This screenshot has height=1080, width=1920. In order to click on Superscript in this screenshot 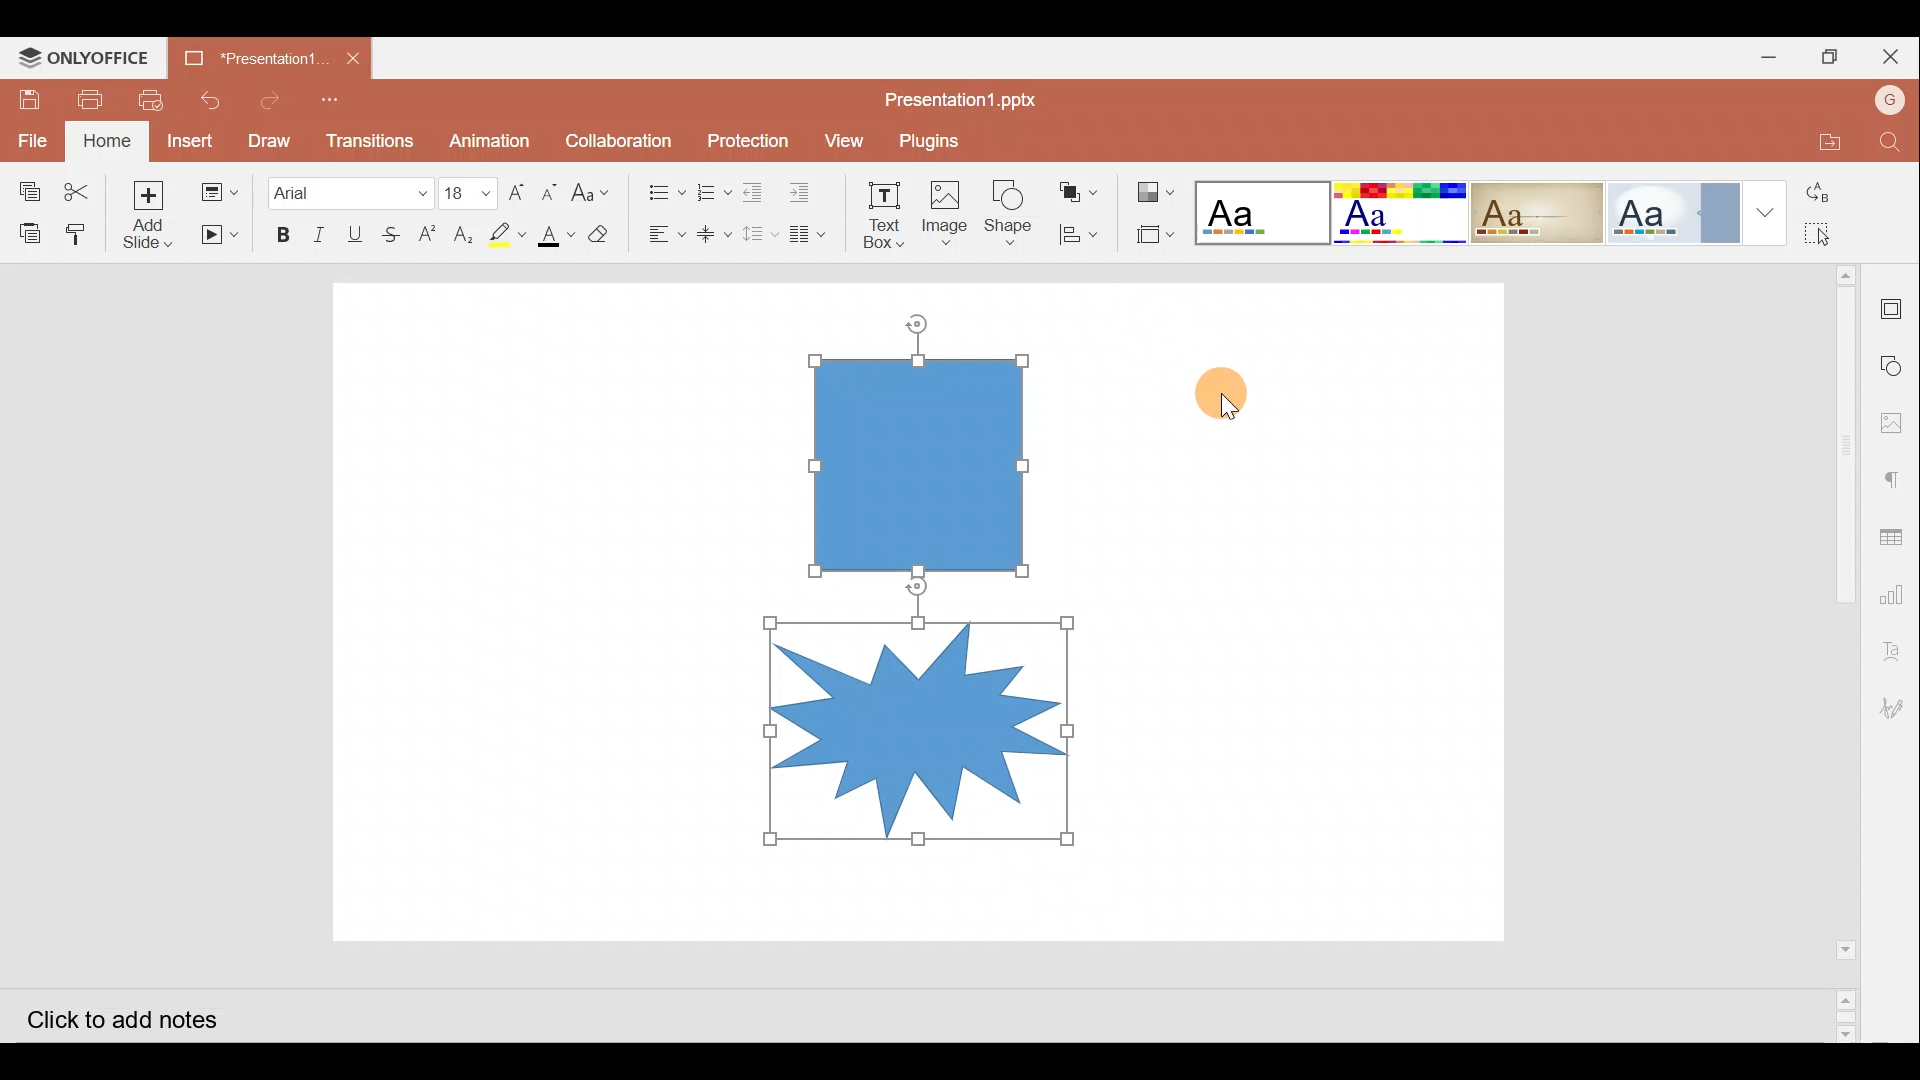, I will do `click(426, 235)`.